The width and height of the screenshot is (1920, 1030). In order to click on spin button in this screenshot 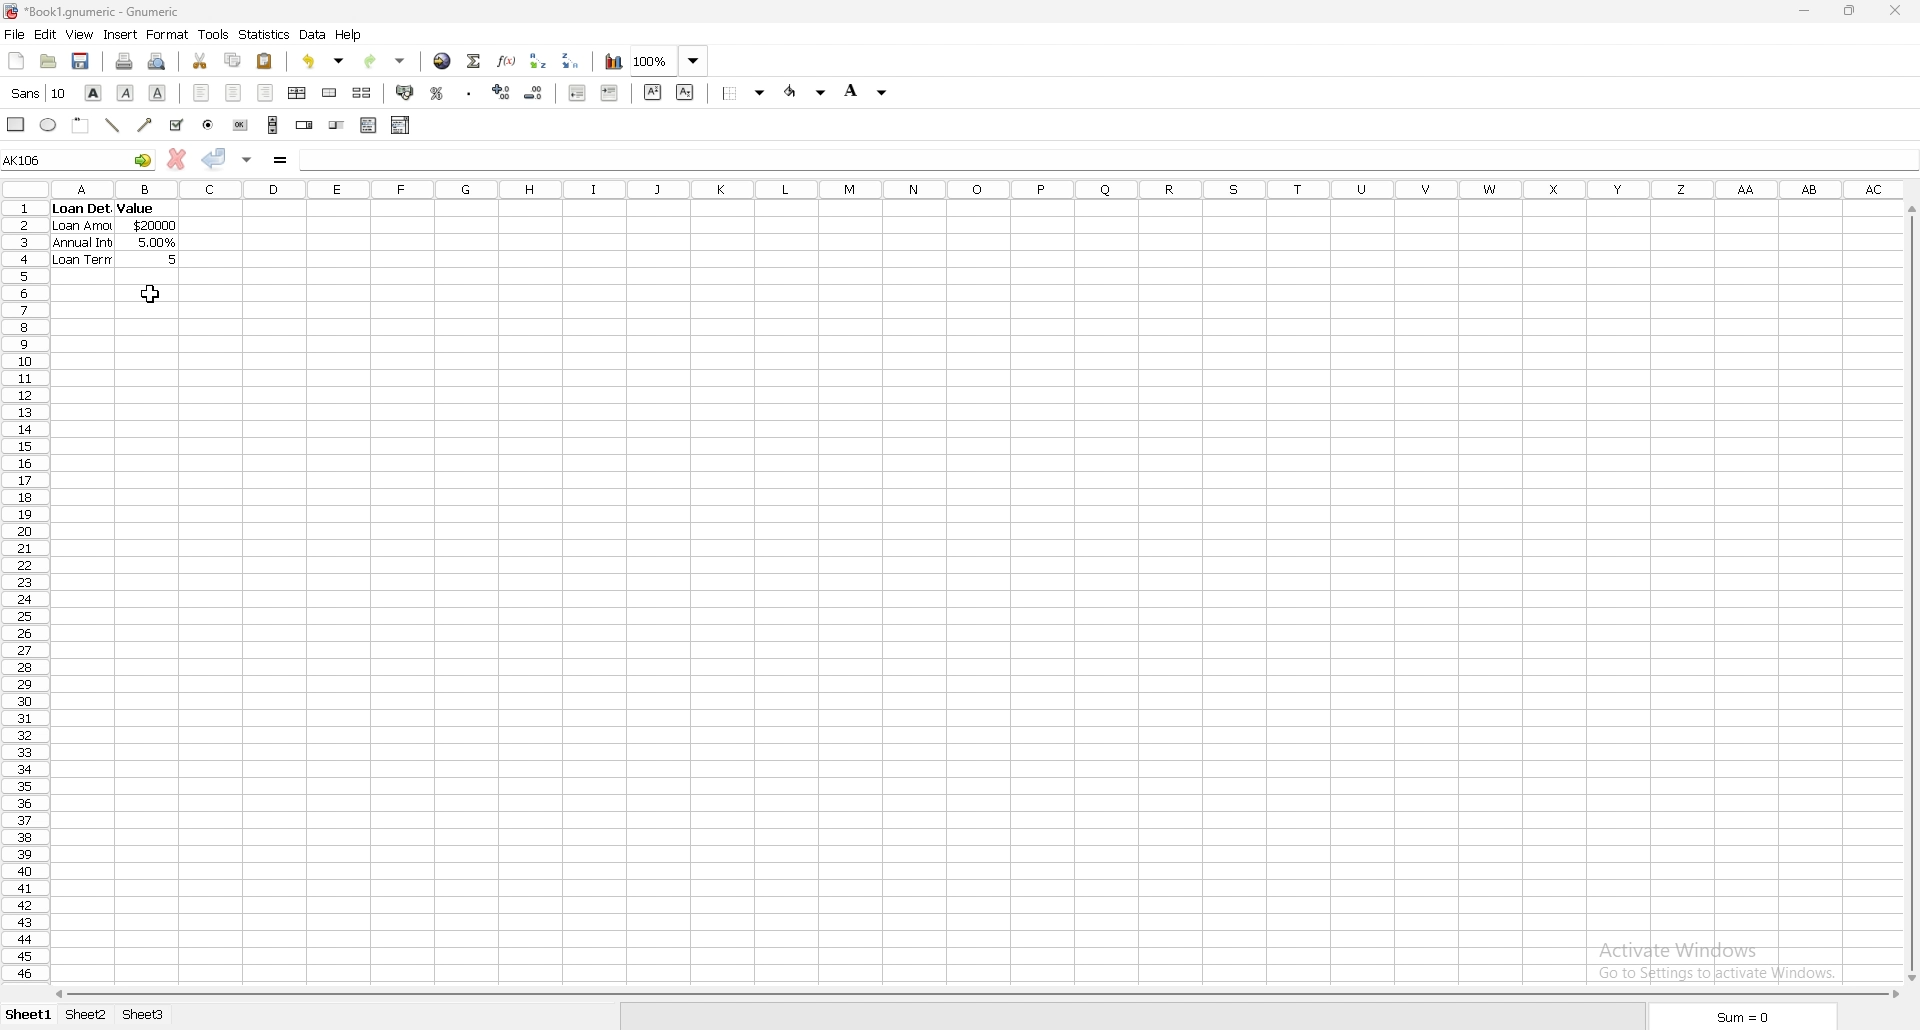, I will do `click(305, 124)`.